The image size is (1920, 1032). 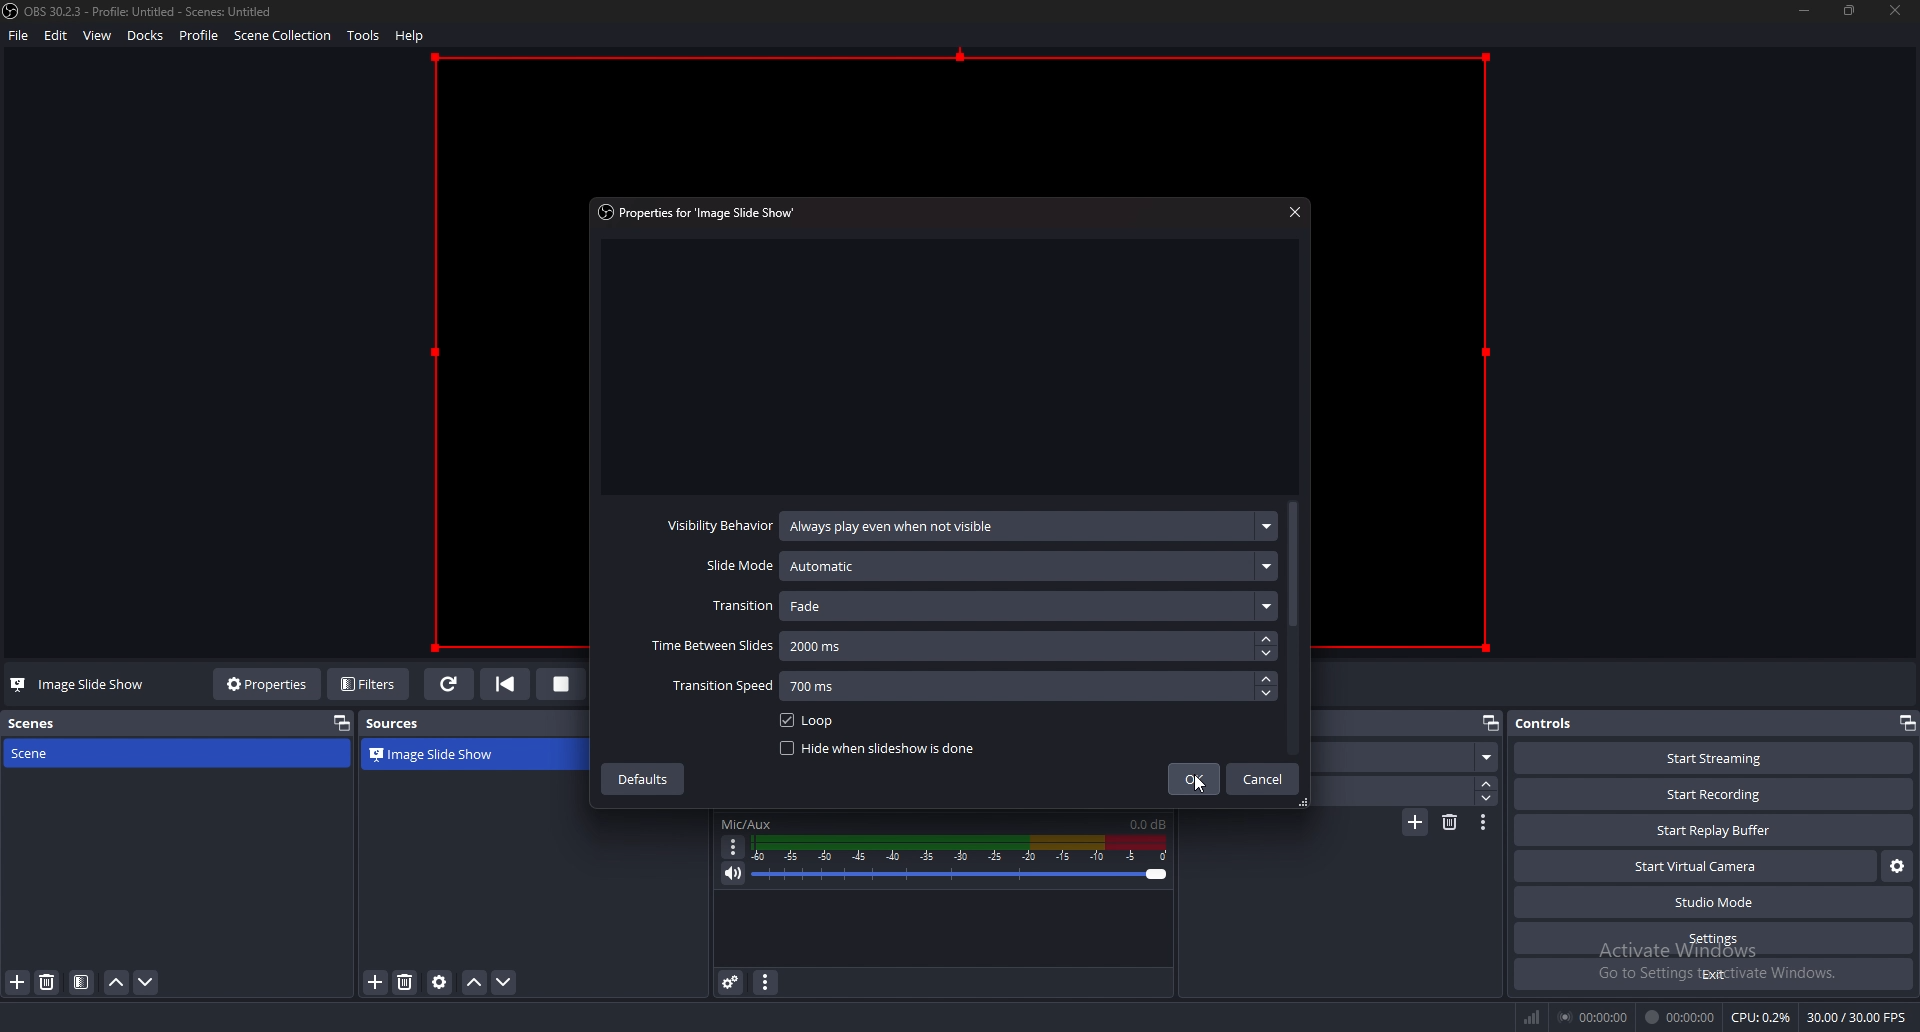 What do you see at coordinates (1294, 567) in the screenshot?
I see `scroll bar` at bounding box center [1294, 567].